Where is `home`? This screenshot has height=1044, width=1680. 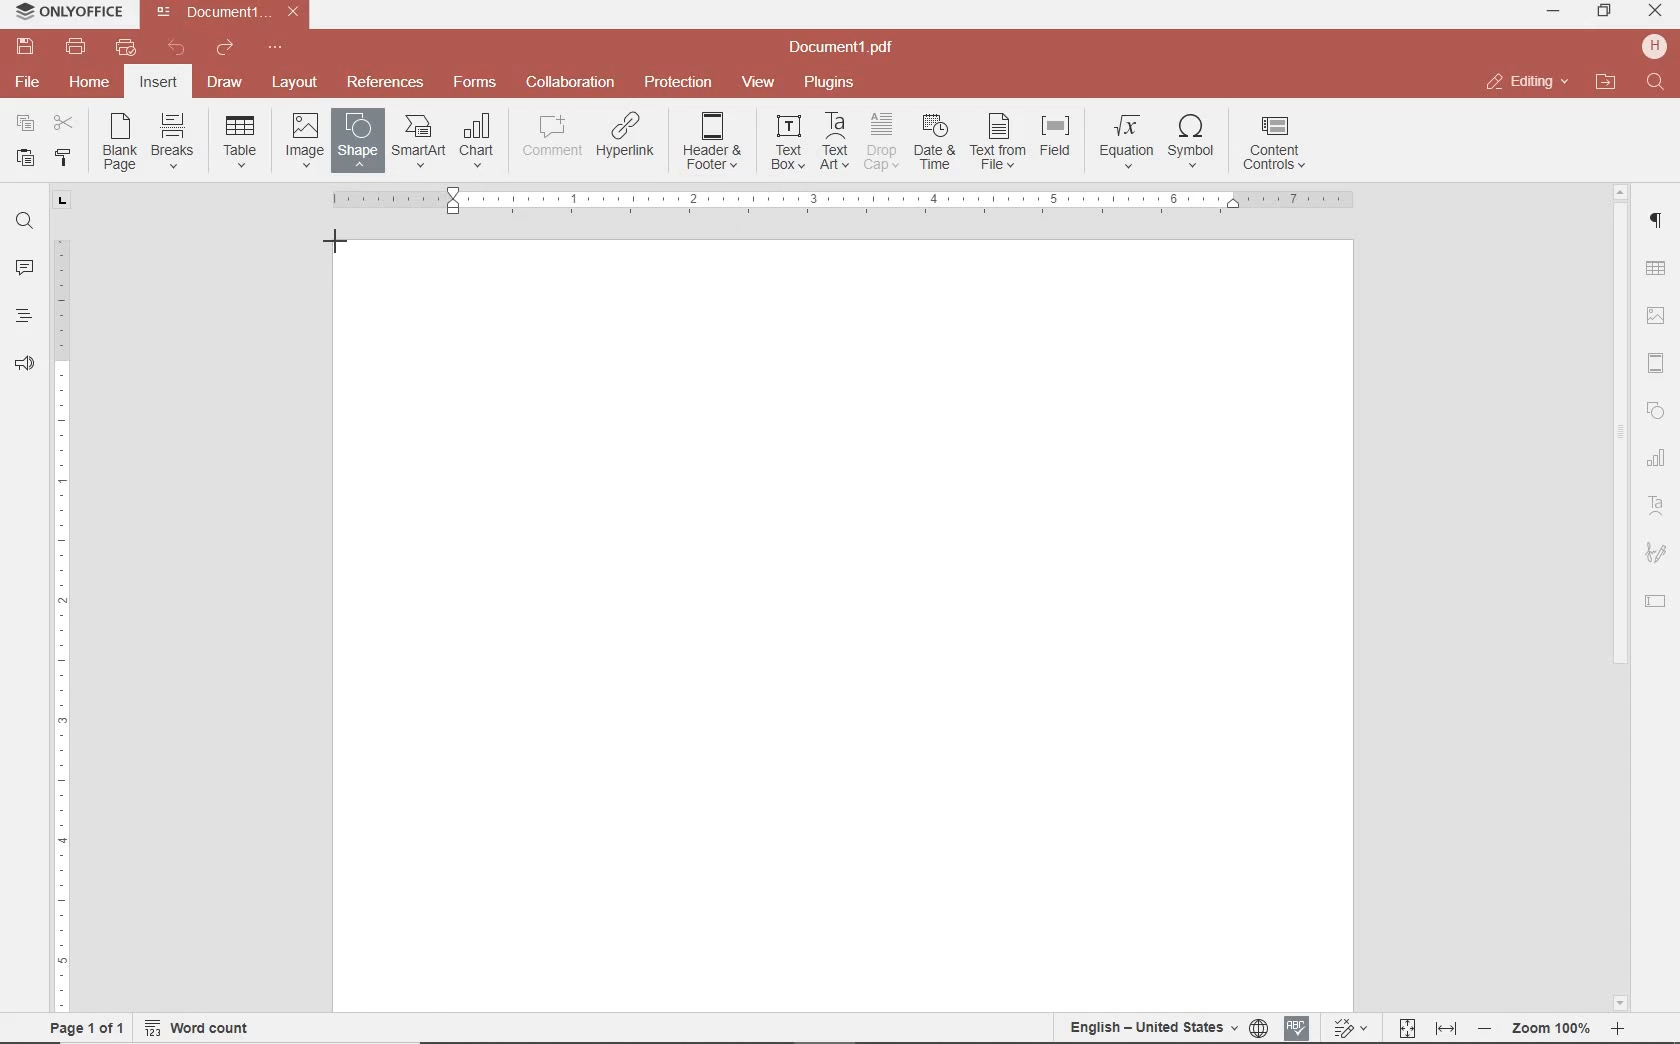
home is located at coordinates (87, 81).